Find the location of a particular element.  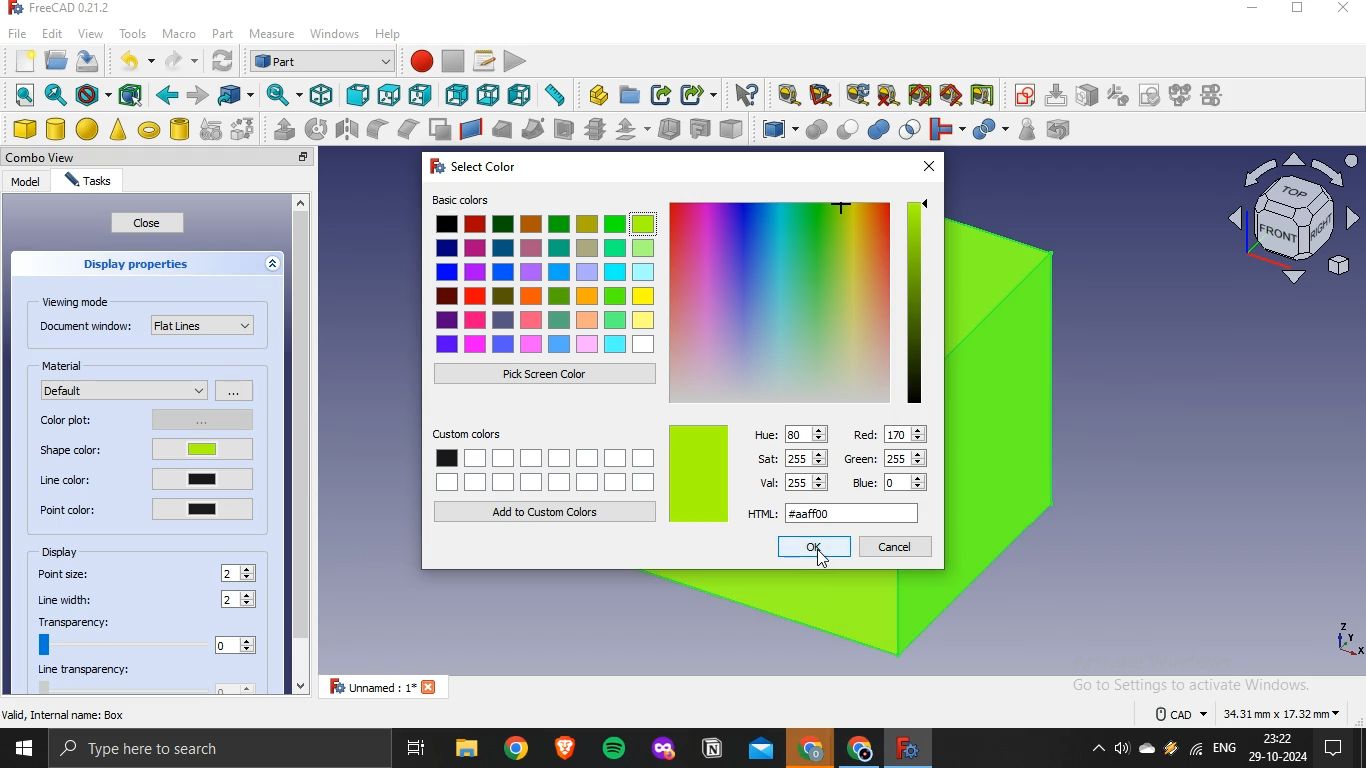

default is located at coordinates (125, 389).